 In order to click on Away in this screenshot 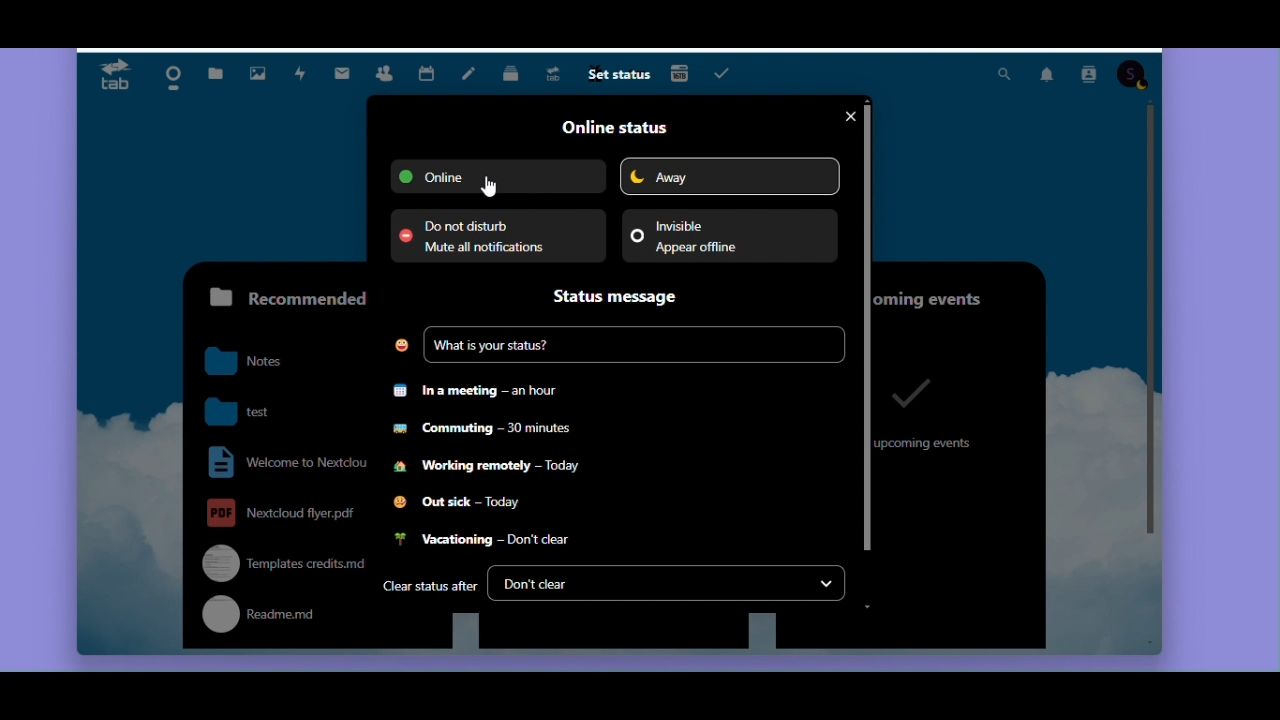, I will do `click(729, 176)`.